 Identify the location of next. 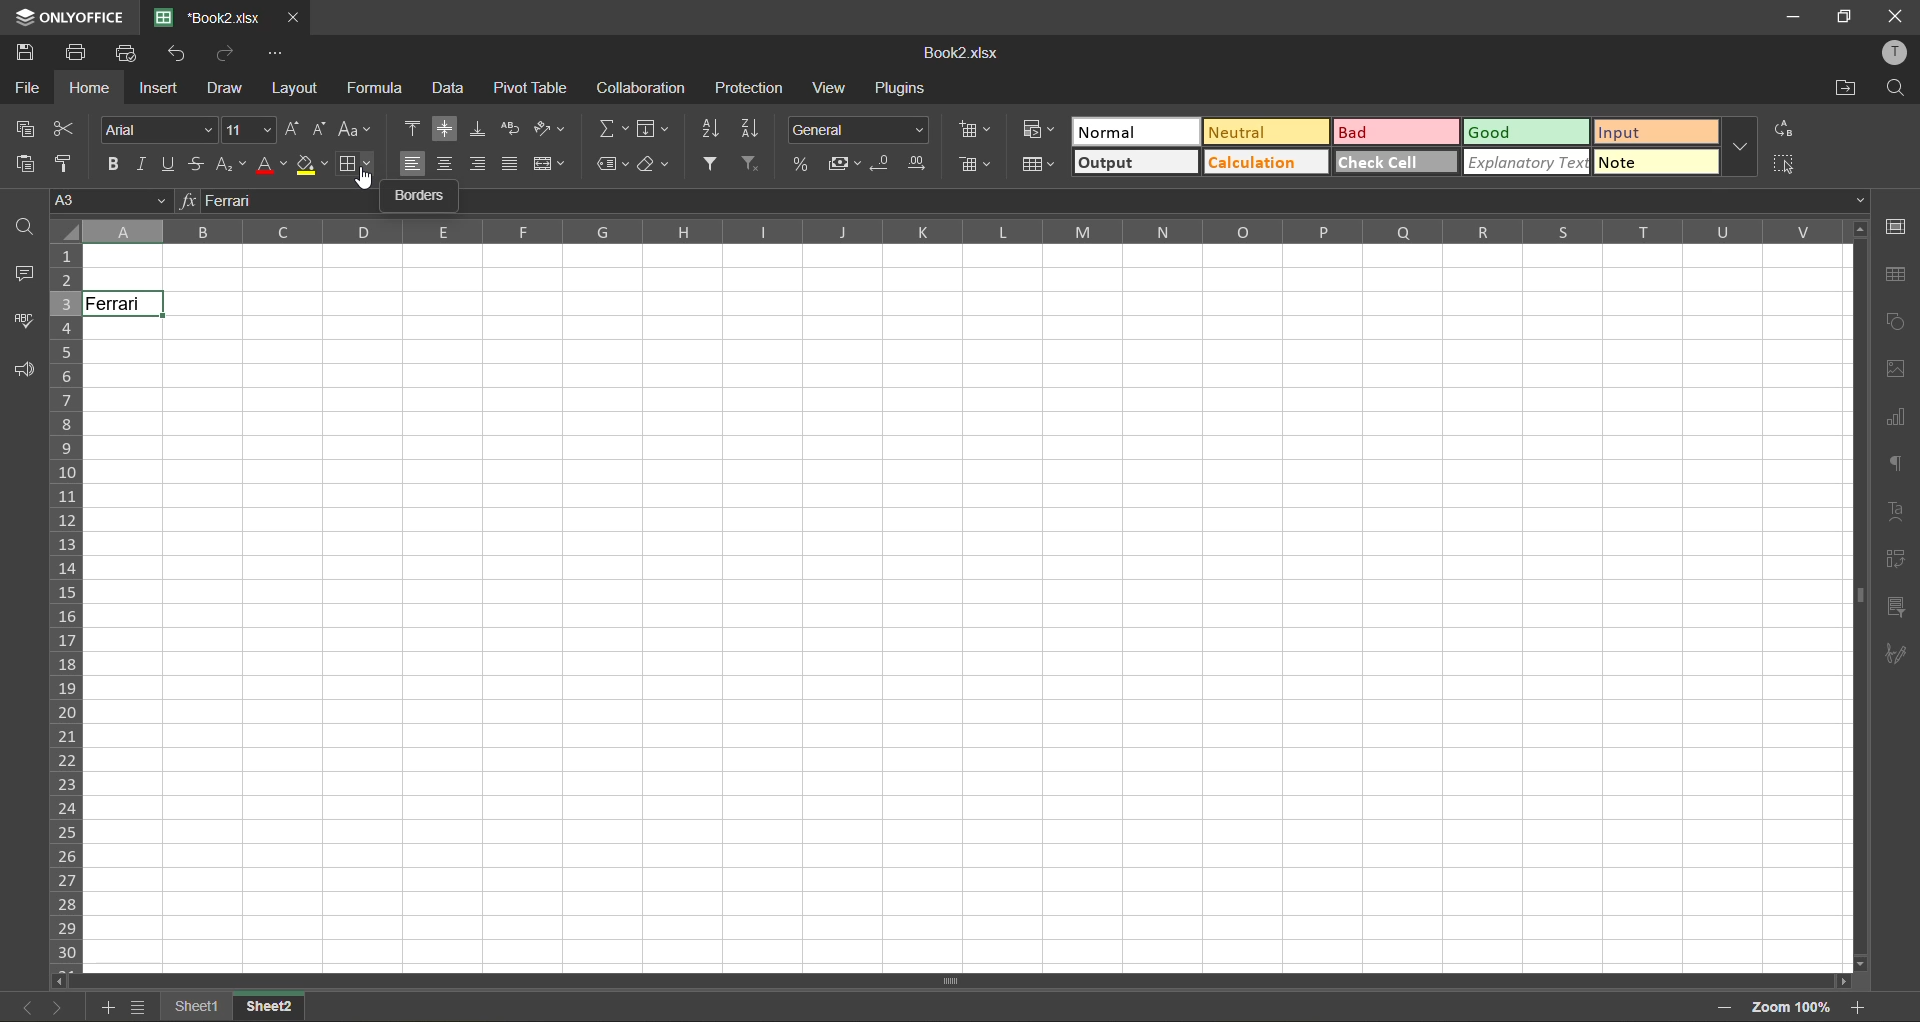
(59, 1007).